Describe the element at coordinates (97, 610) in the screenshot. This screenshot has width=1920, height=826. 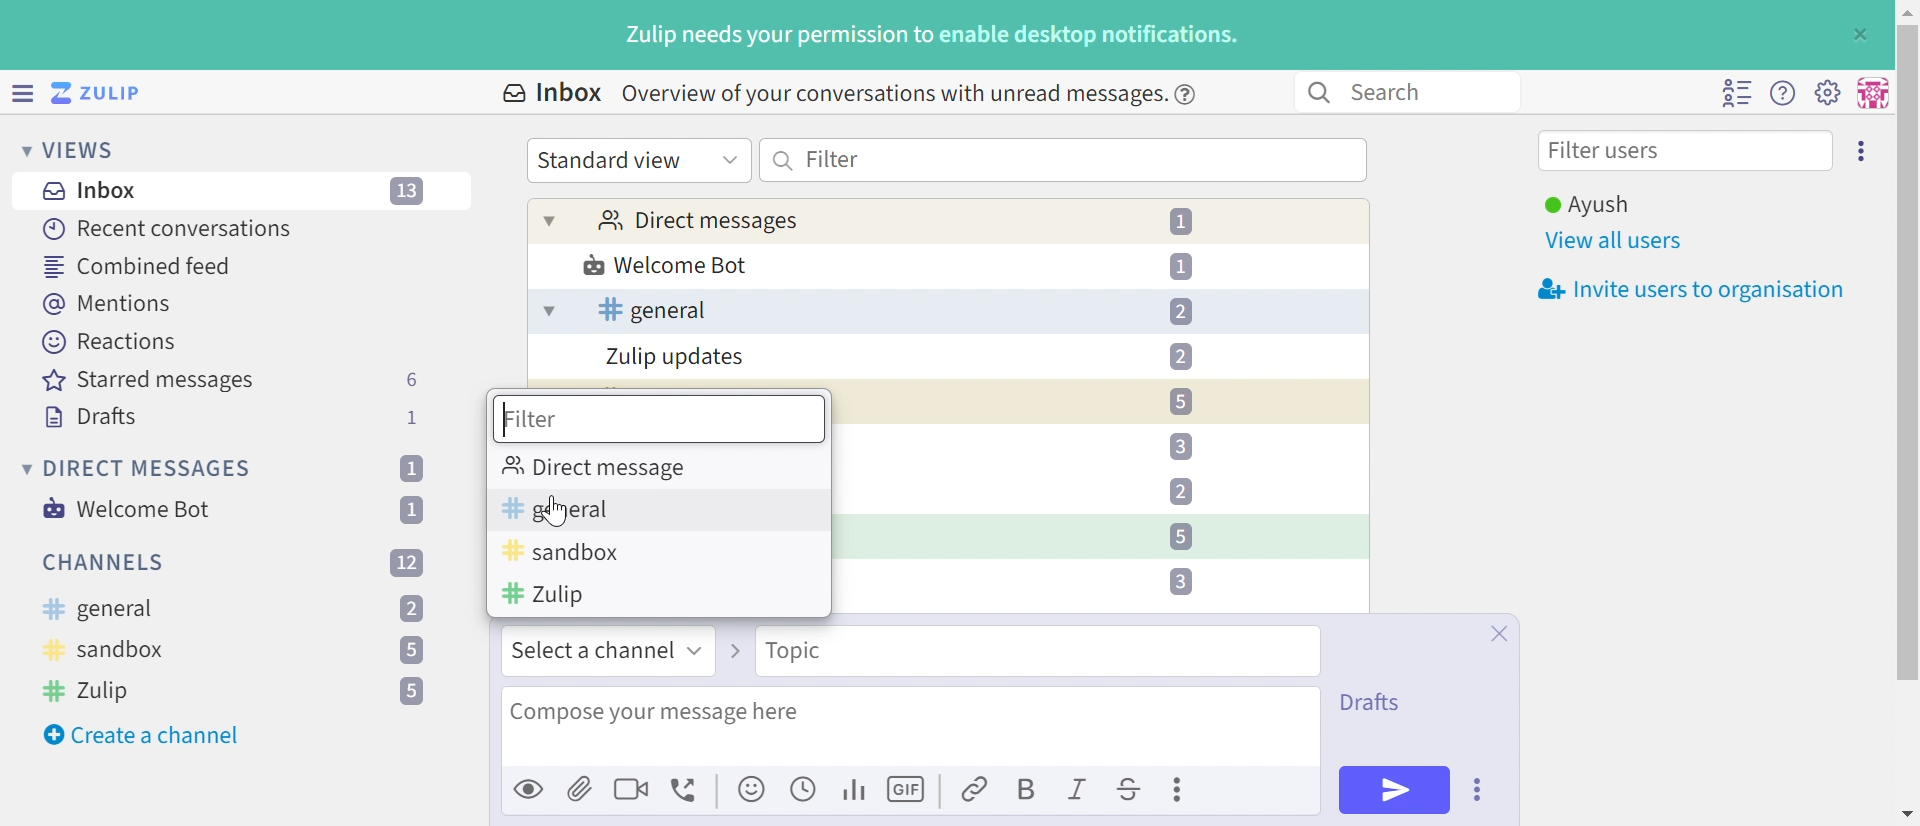
I see `general` at that location.